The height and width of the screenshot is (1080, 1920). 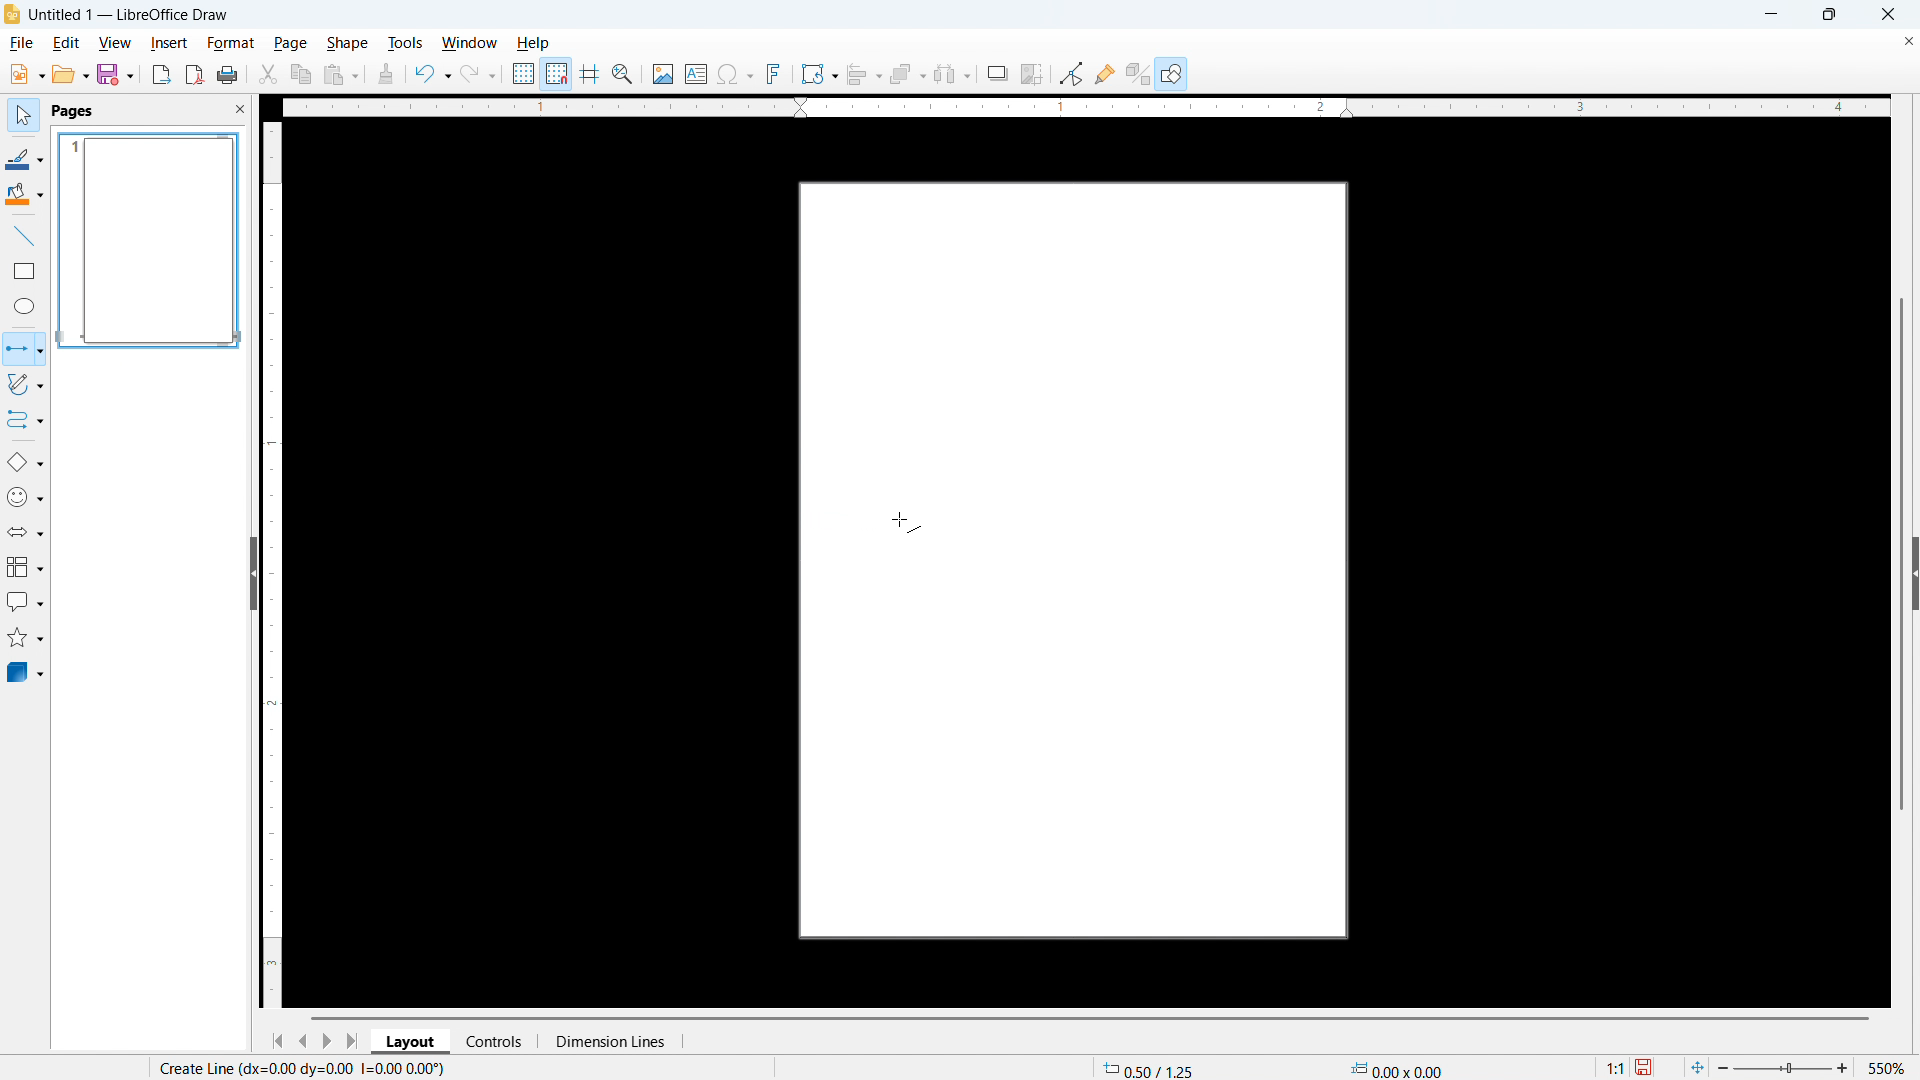 What do you see at coordinates (496, 1041) in the screenshot?
I see `Controls ` at bounding box center [496, 1041].